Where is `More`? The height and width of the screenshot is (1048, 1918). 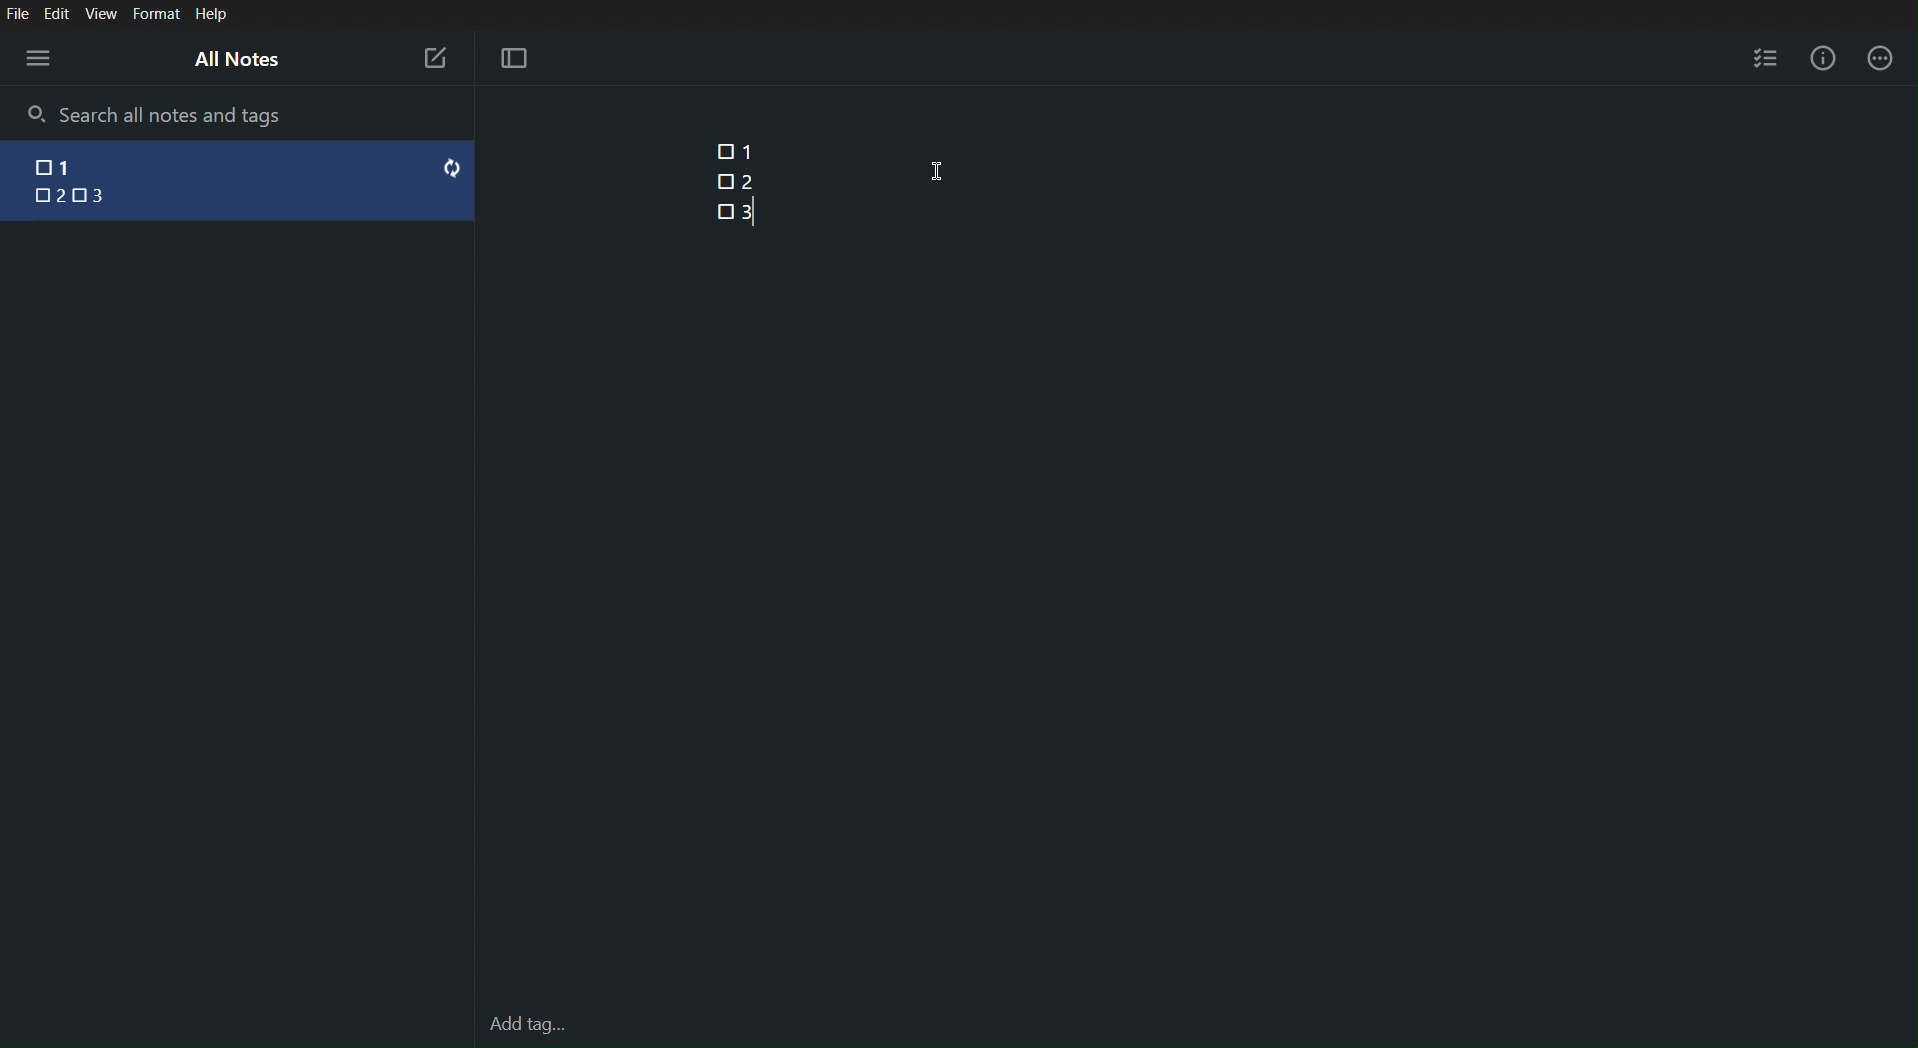 More is located at coordinates (1881, 58).